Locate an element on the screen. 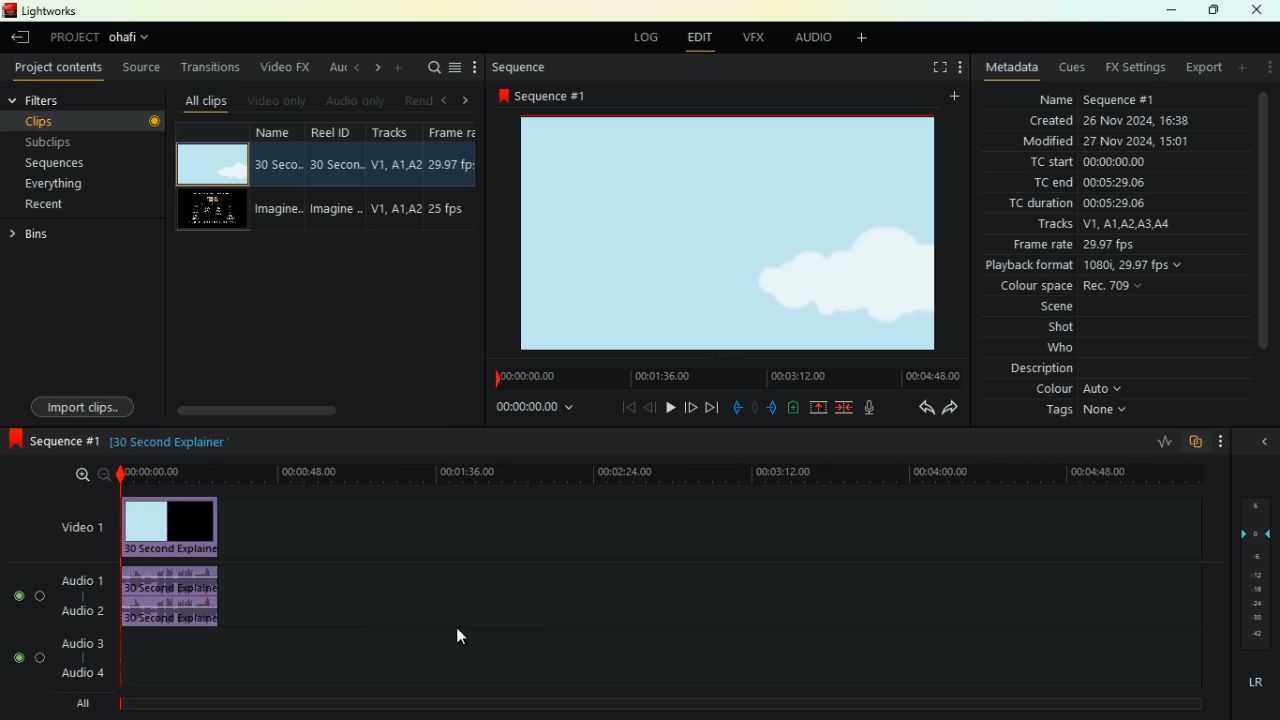 The width and height of the screenshot is (1280, 720). tc duration 00:05:29:06 is located at coordinates (1116, 202).